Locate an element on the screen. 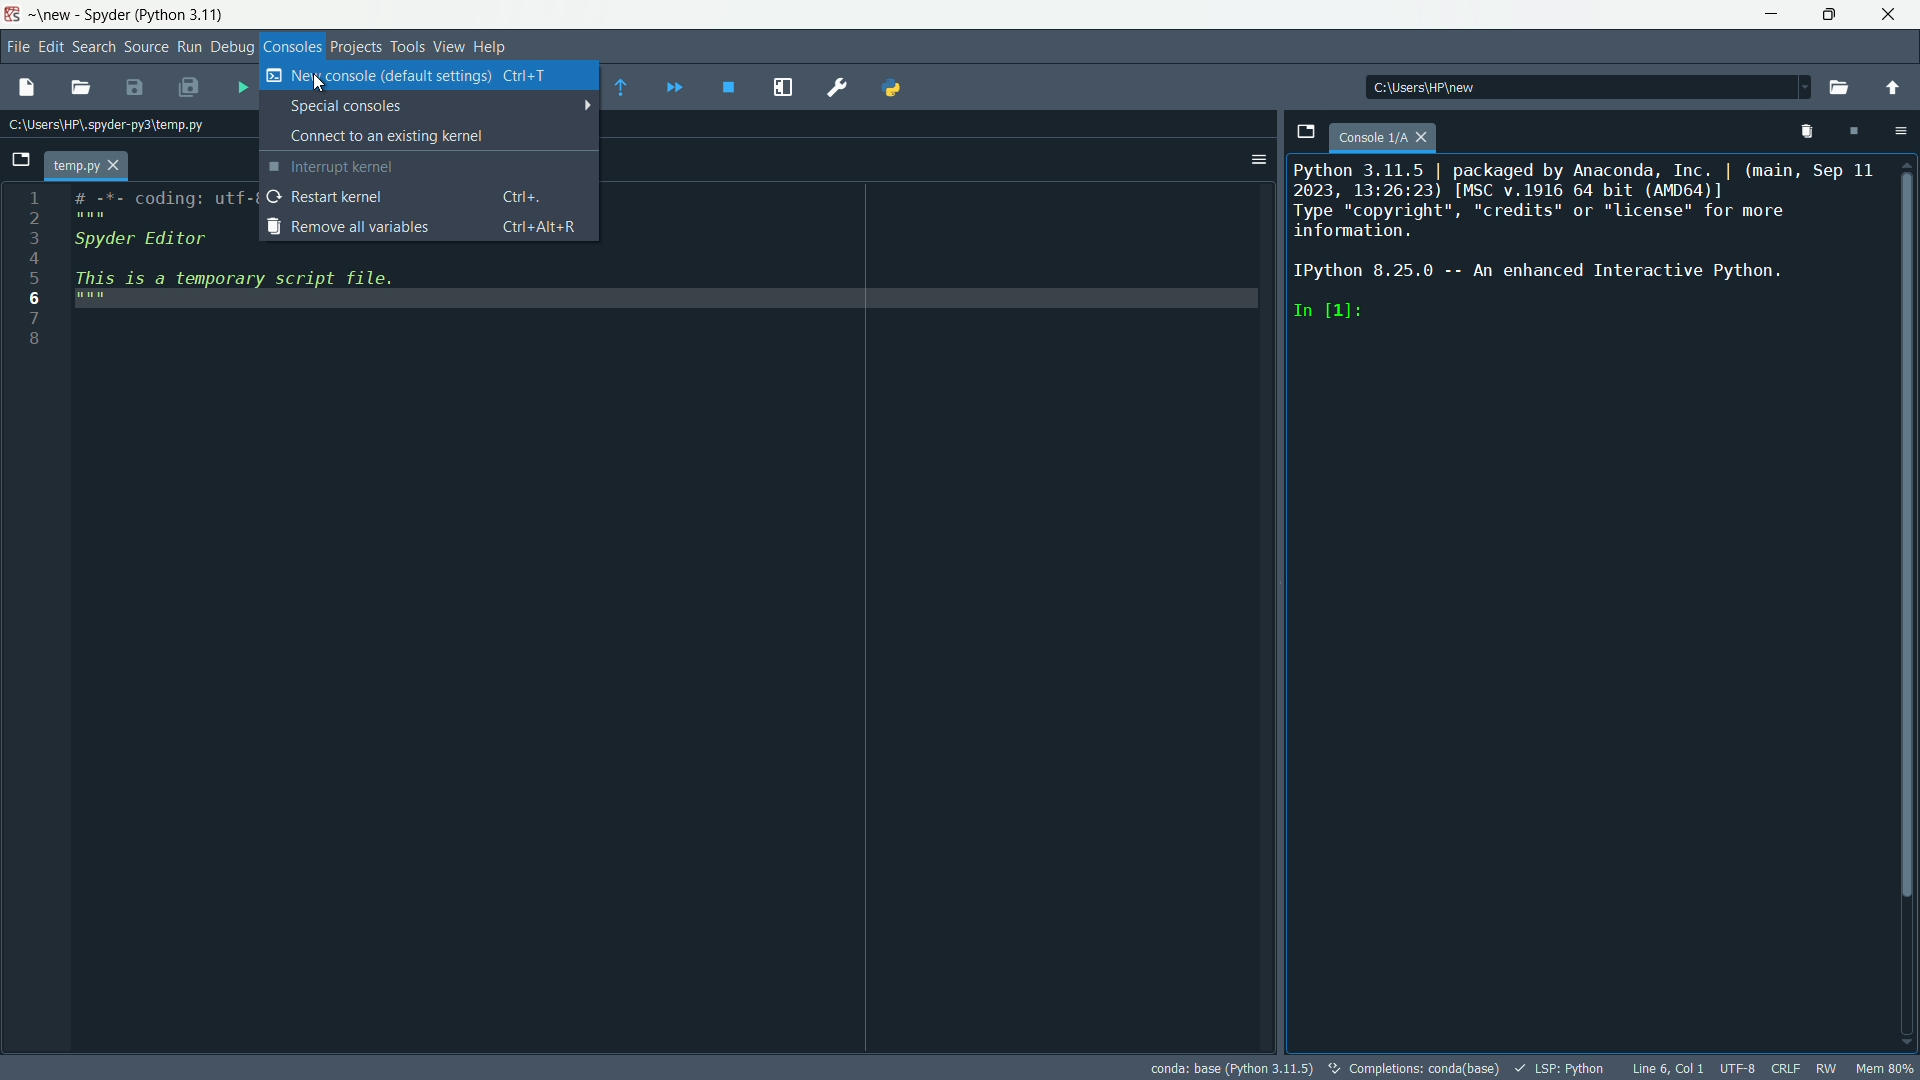 This screenshot has height=1080, width=1920. restart kernel is located at coordinates (410, 197).